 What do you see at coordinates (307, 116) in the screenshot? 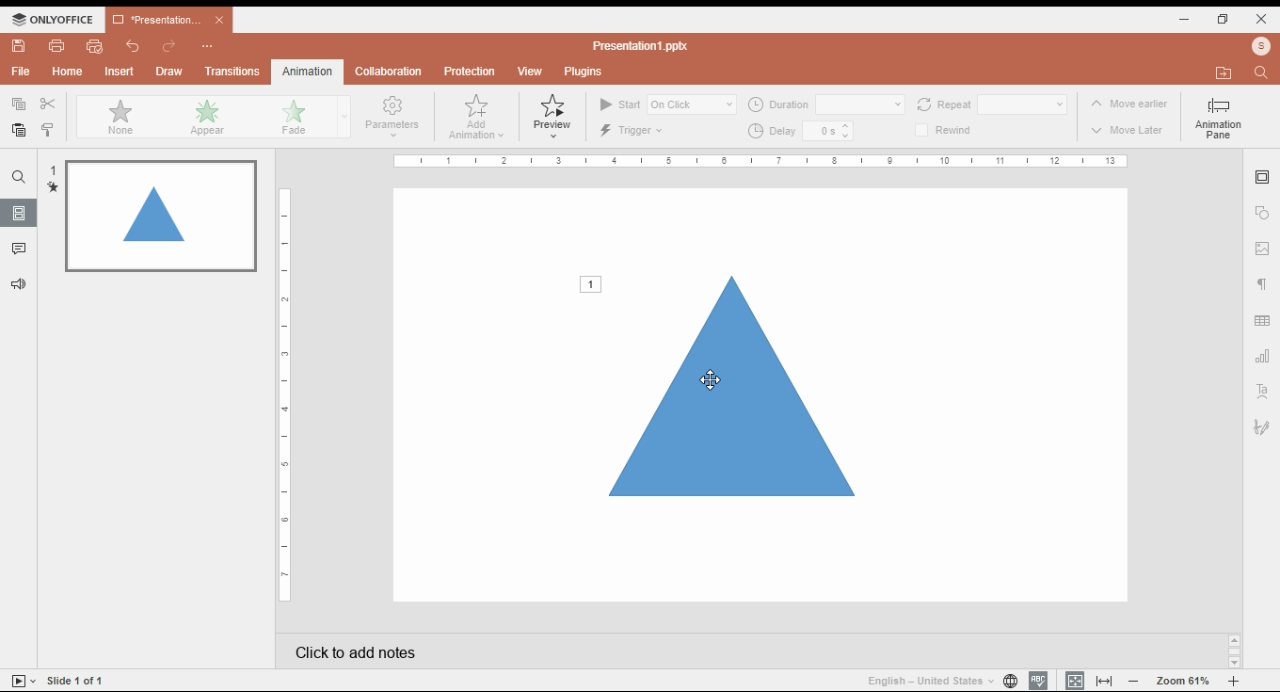
I see `animation: fade` at bounding box center [307, 116].